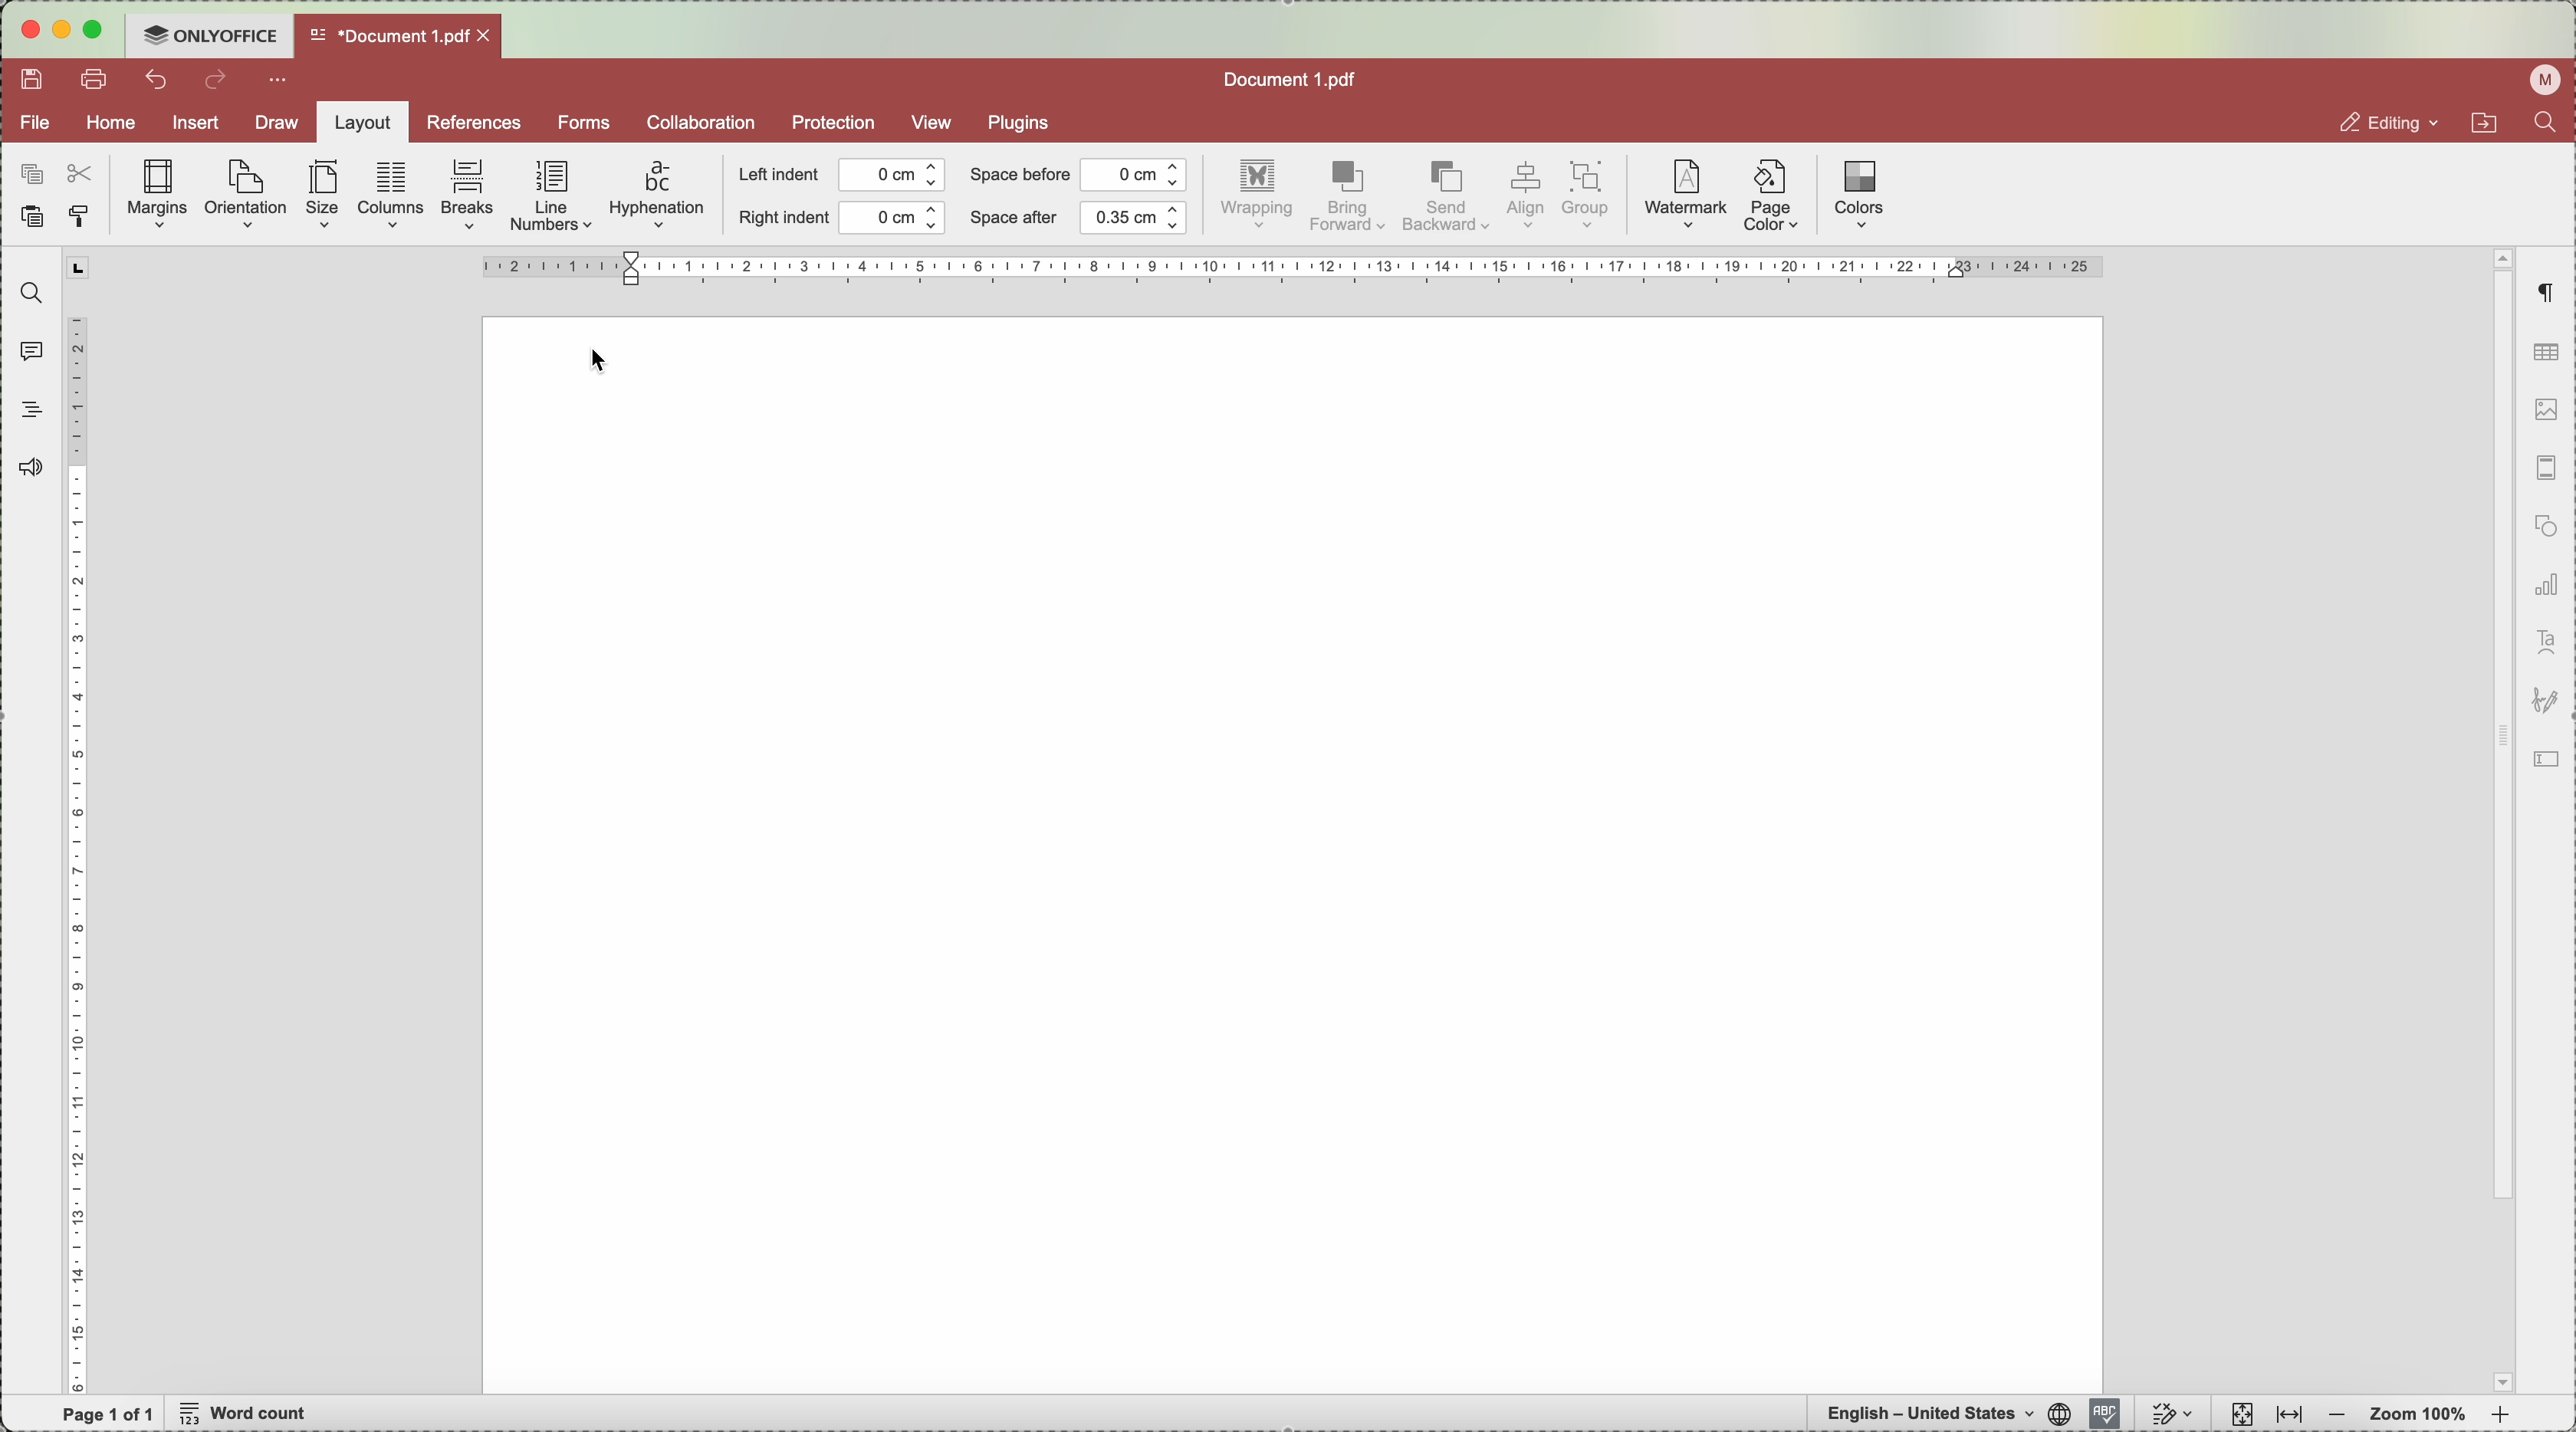 Image resolution: width=2576 pixels, height=1432 pixels. Describe the element at coordinates (1260, 197) in the screenshot. I see `wrapping` at that location.